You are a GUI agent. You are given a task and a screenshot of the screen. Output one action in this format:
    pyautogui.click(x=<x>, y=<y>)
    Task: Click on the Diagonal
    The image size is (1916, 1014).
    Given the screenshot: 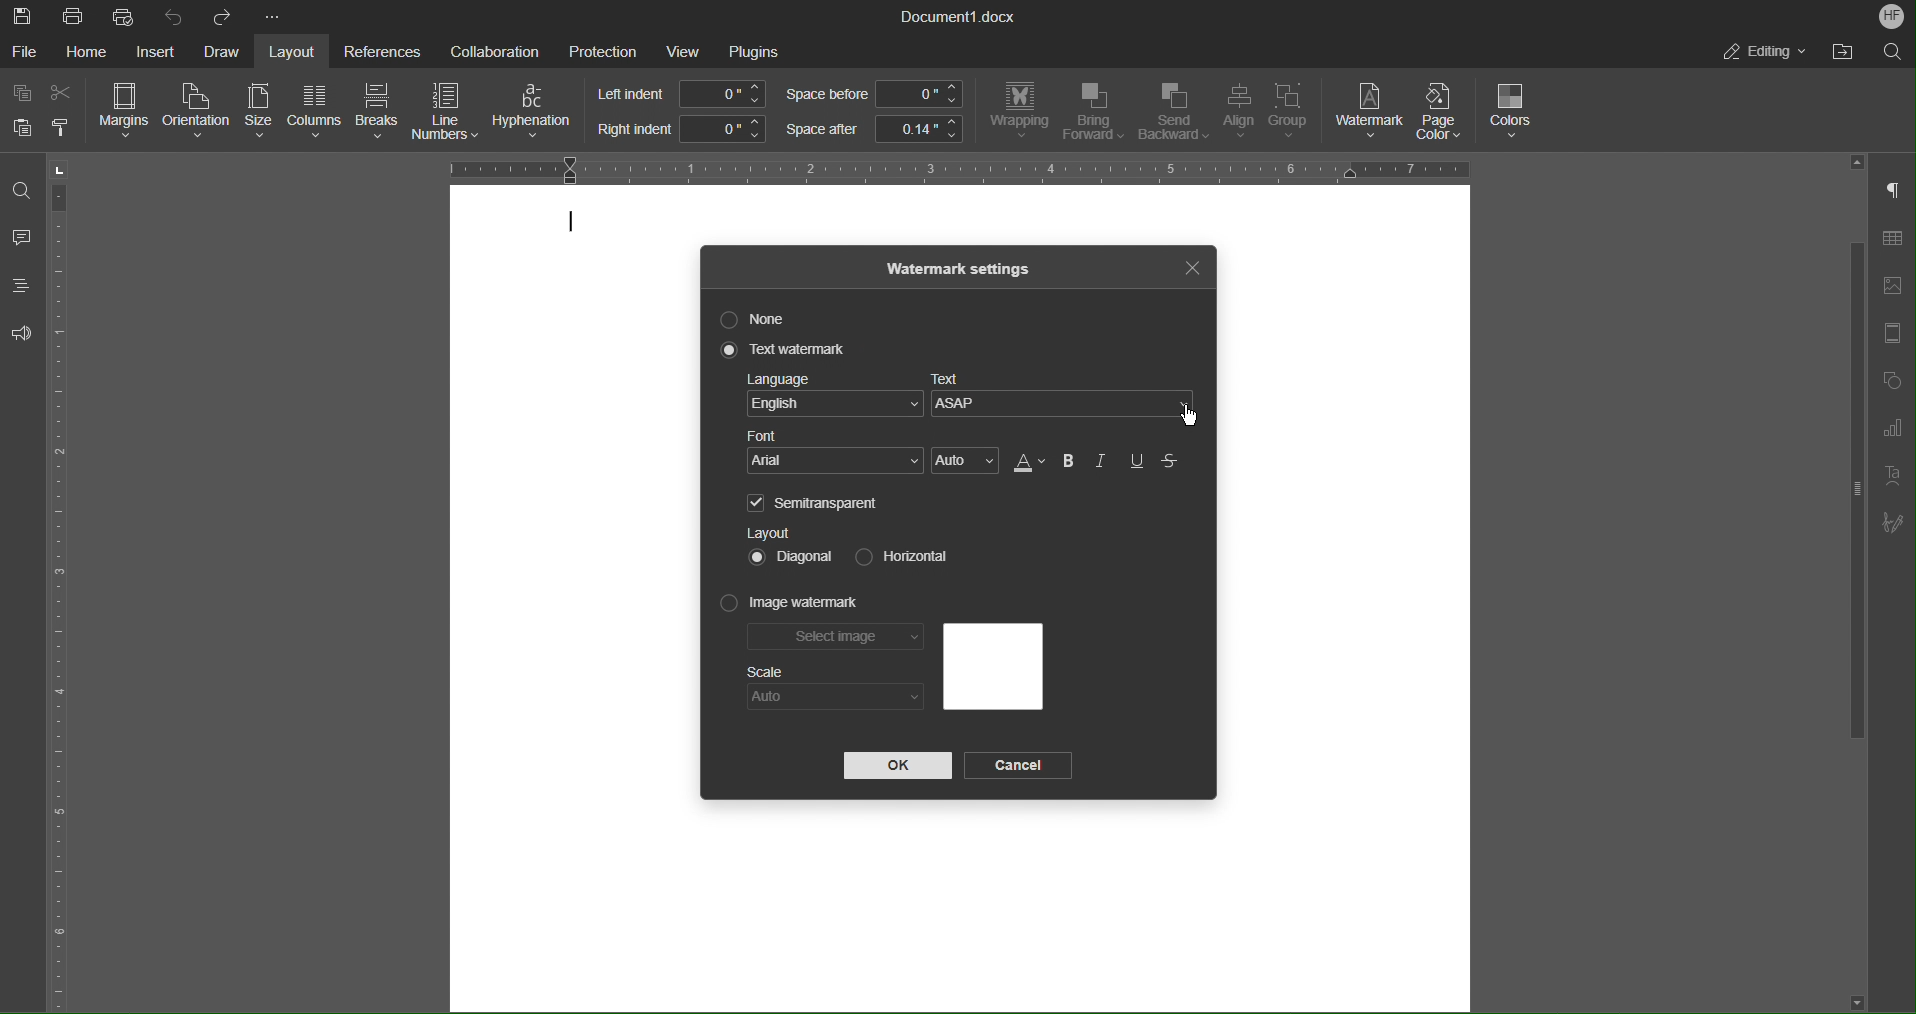 What is the action you would take?
    pyautogui.click(x=792, y=555)
    